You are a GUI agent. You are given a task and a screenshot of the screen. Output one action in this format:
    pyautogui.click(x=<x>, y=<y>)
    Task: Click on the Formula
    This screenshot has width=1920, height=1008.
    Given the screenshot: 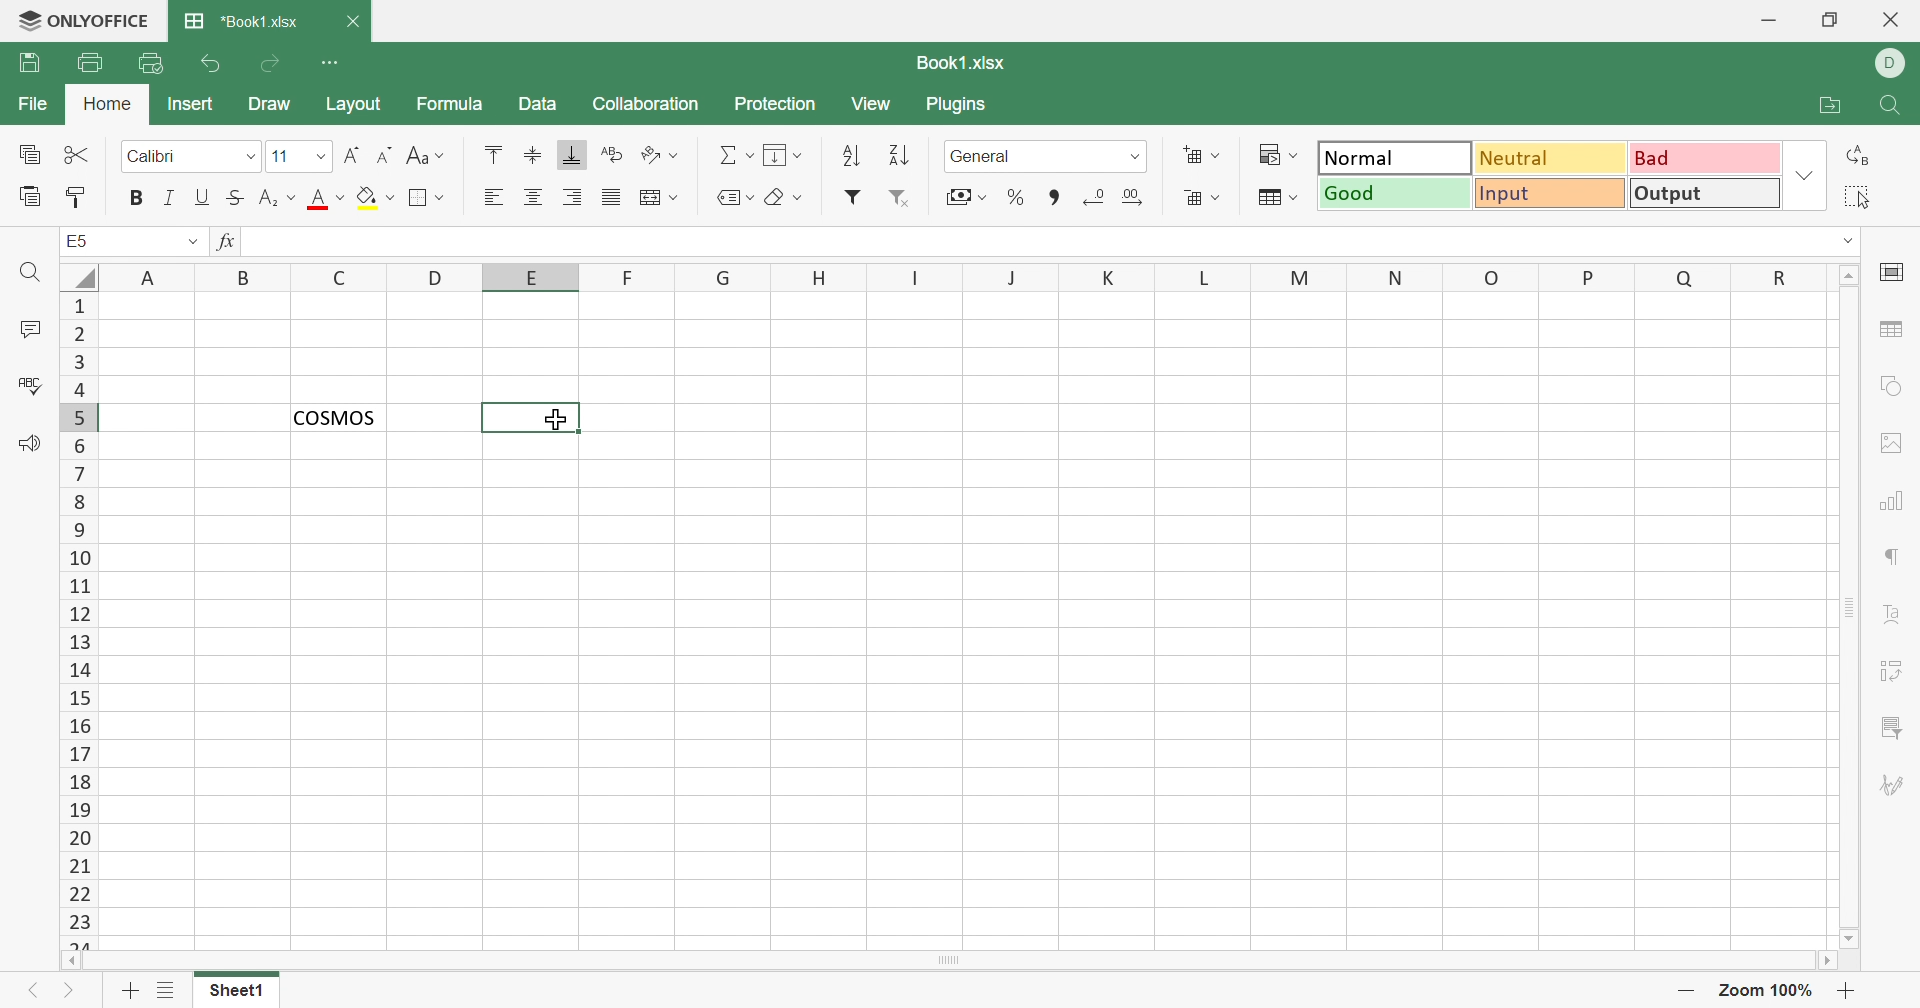 What is the action you would take?
    pyautogui.click(x=448, y=104)
    